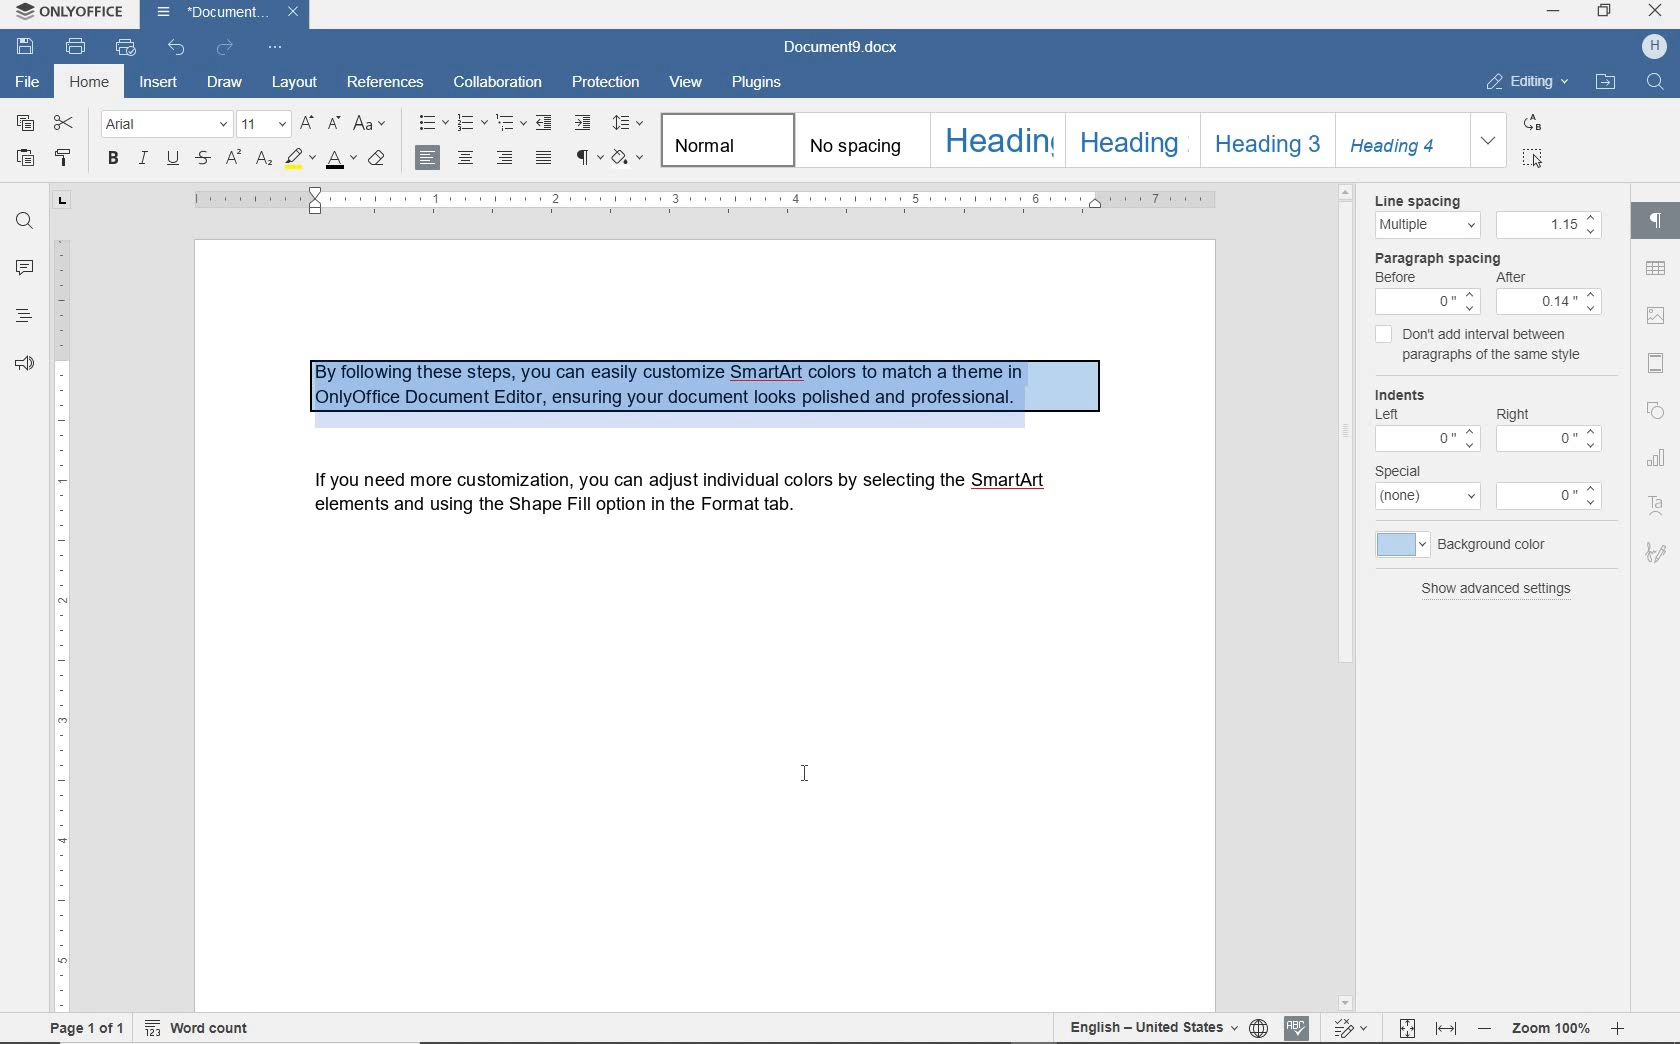 This screenshot has height=1044, width=1680. I want to click on text, so click(670, 500).